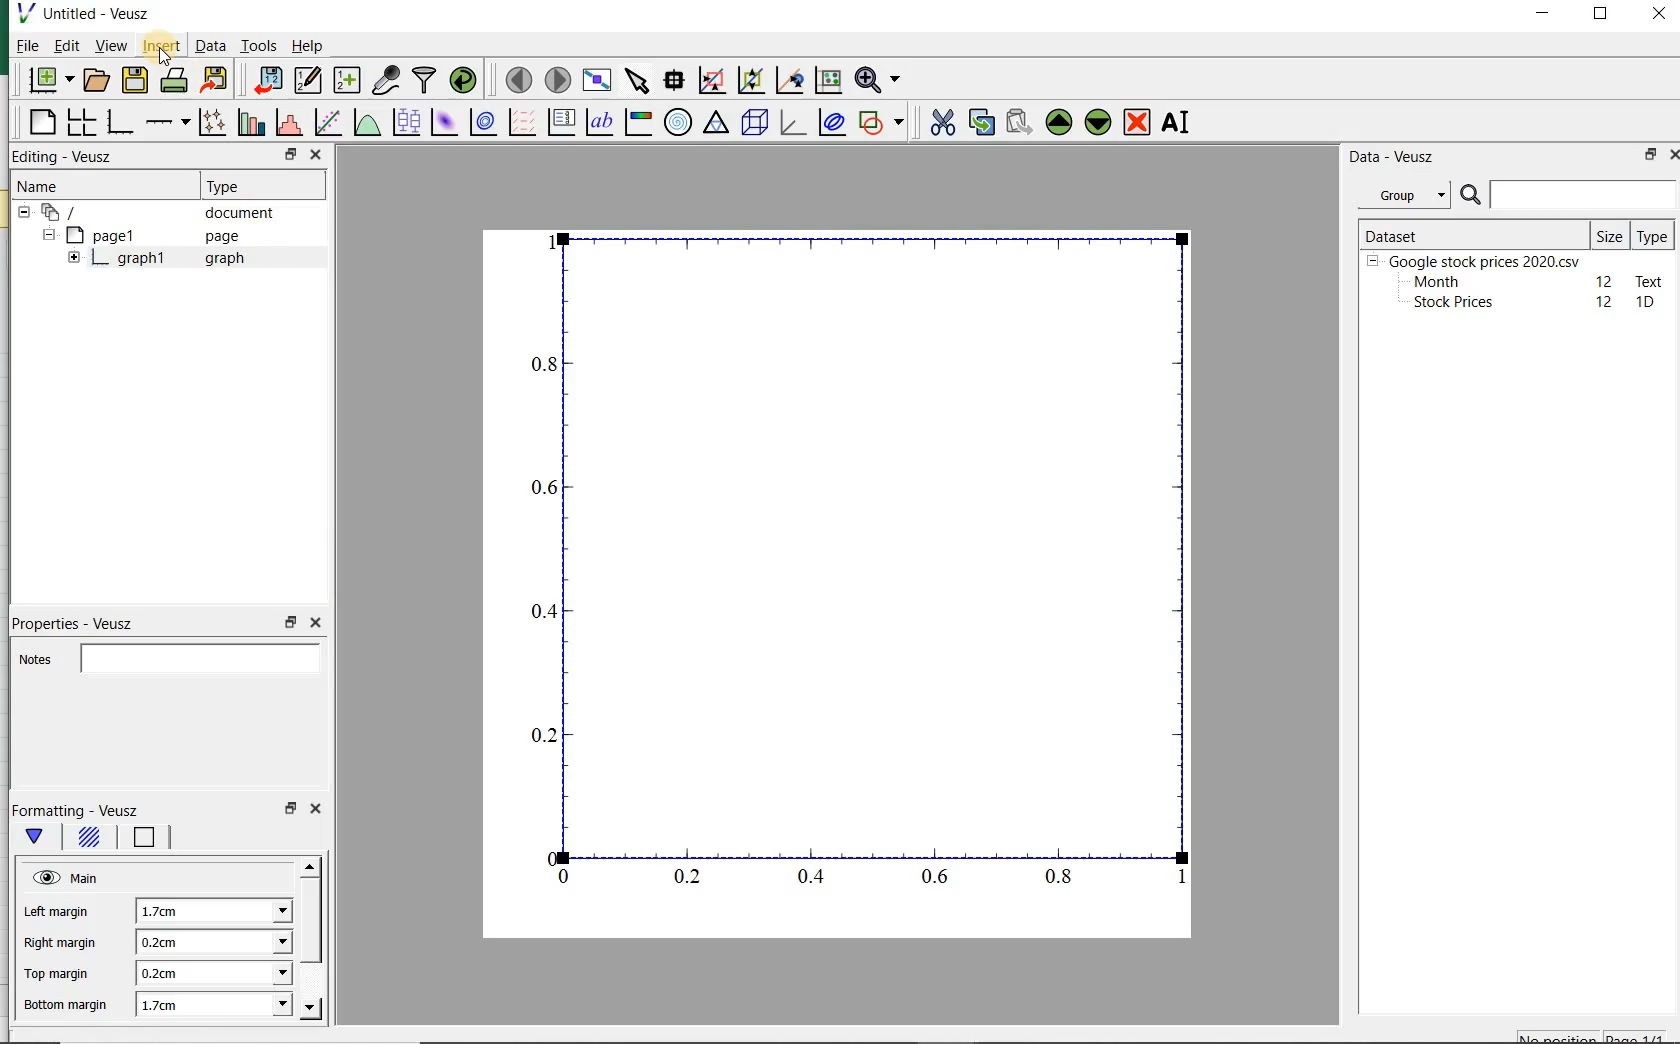 The width and height of the screenshot is (1680, 1044). Describe the element at coordinates (1059, 122) in the screenshot. I see `move the selected widget up` at that location.